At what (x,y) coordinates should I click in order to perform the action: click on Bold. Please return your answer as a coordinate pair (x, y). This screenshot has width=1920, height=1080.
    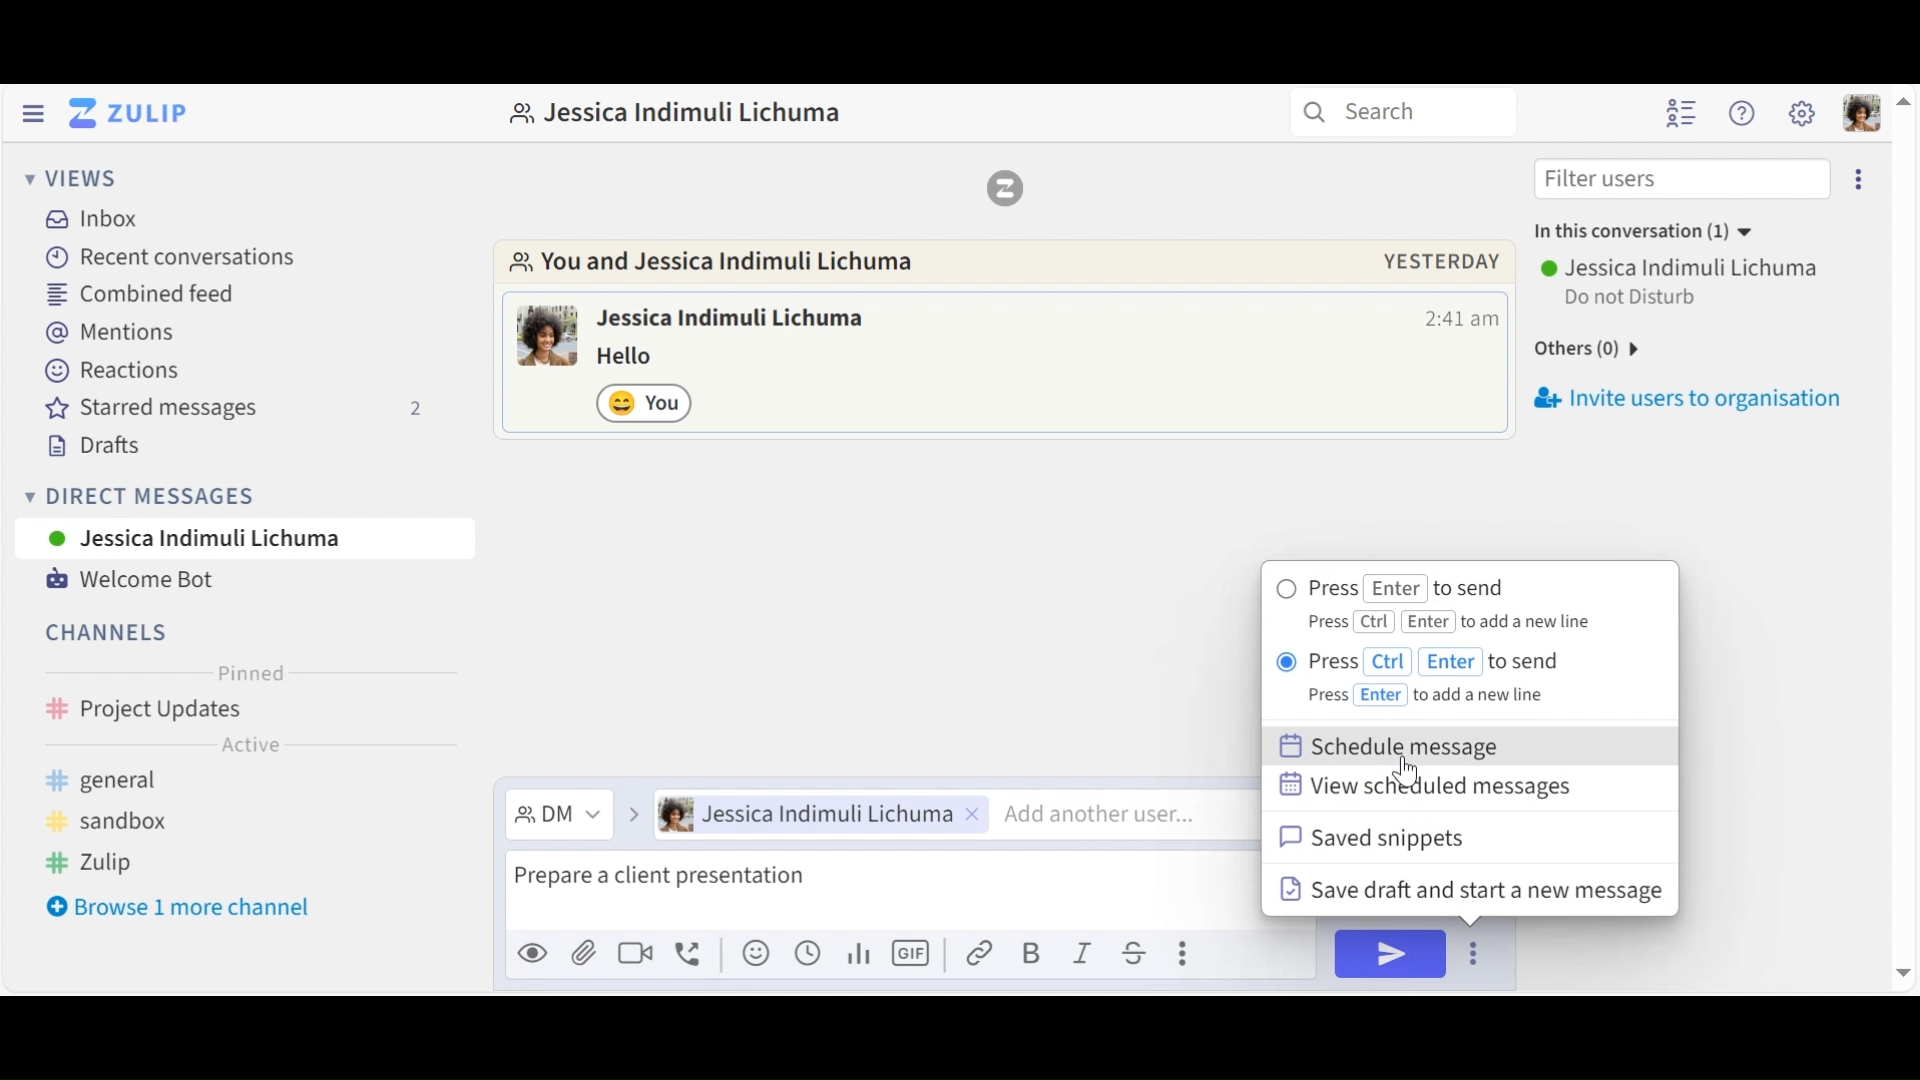
    Looking at the image, I should click on (1033, 953).